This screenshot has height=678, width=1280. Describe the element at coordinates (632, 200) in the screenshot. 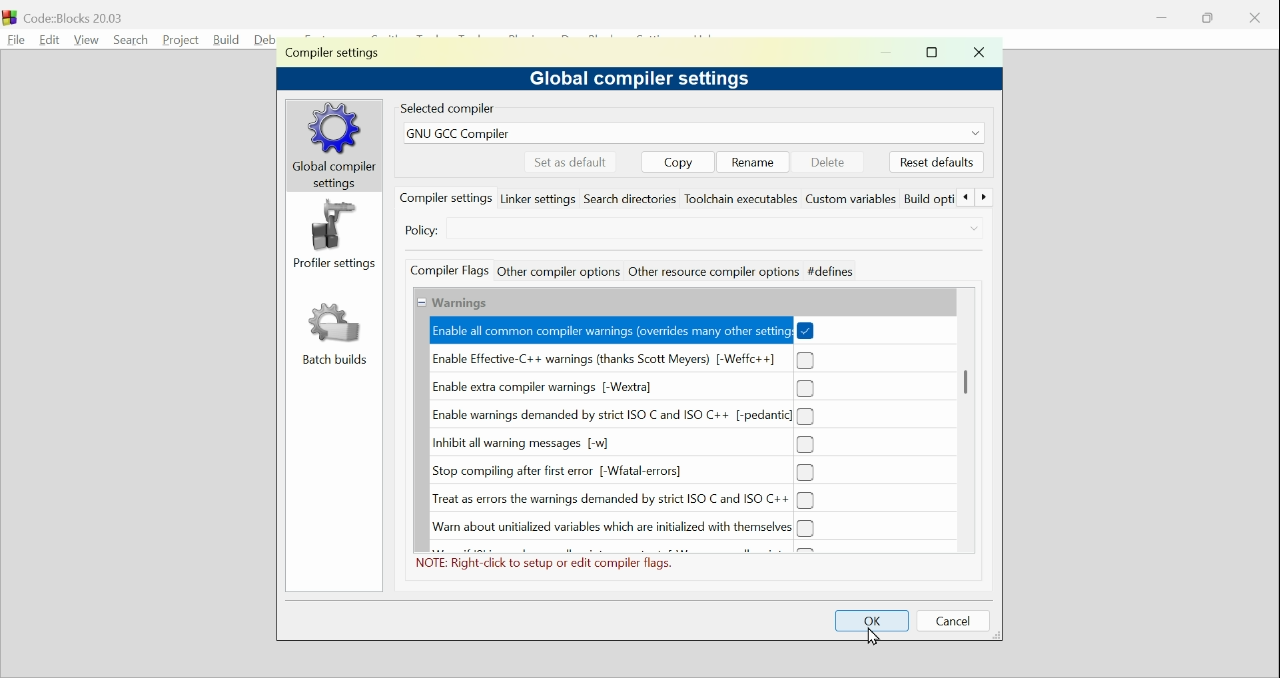

I see `Search directories` at that location.